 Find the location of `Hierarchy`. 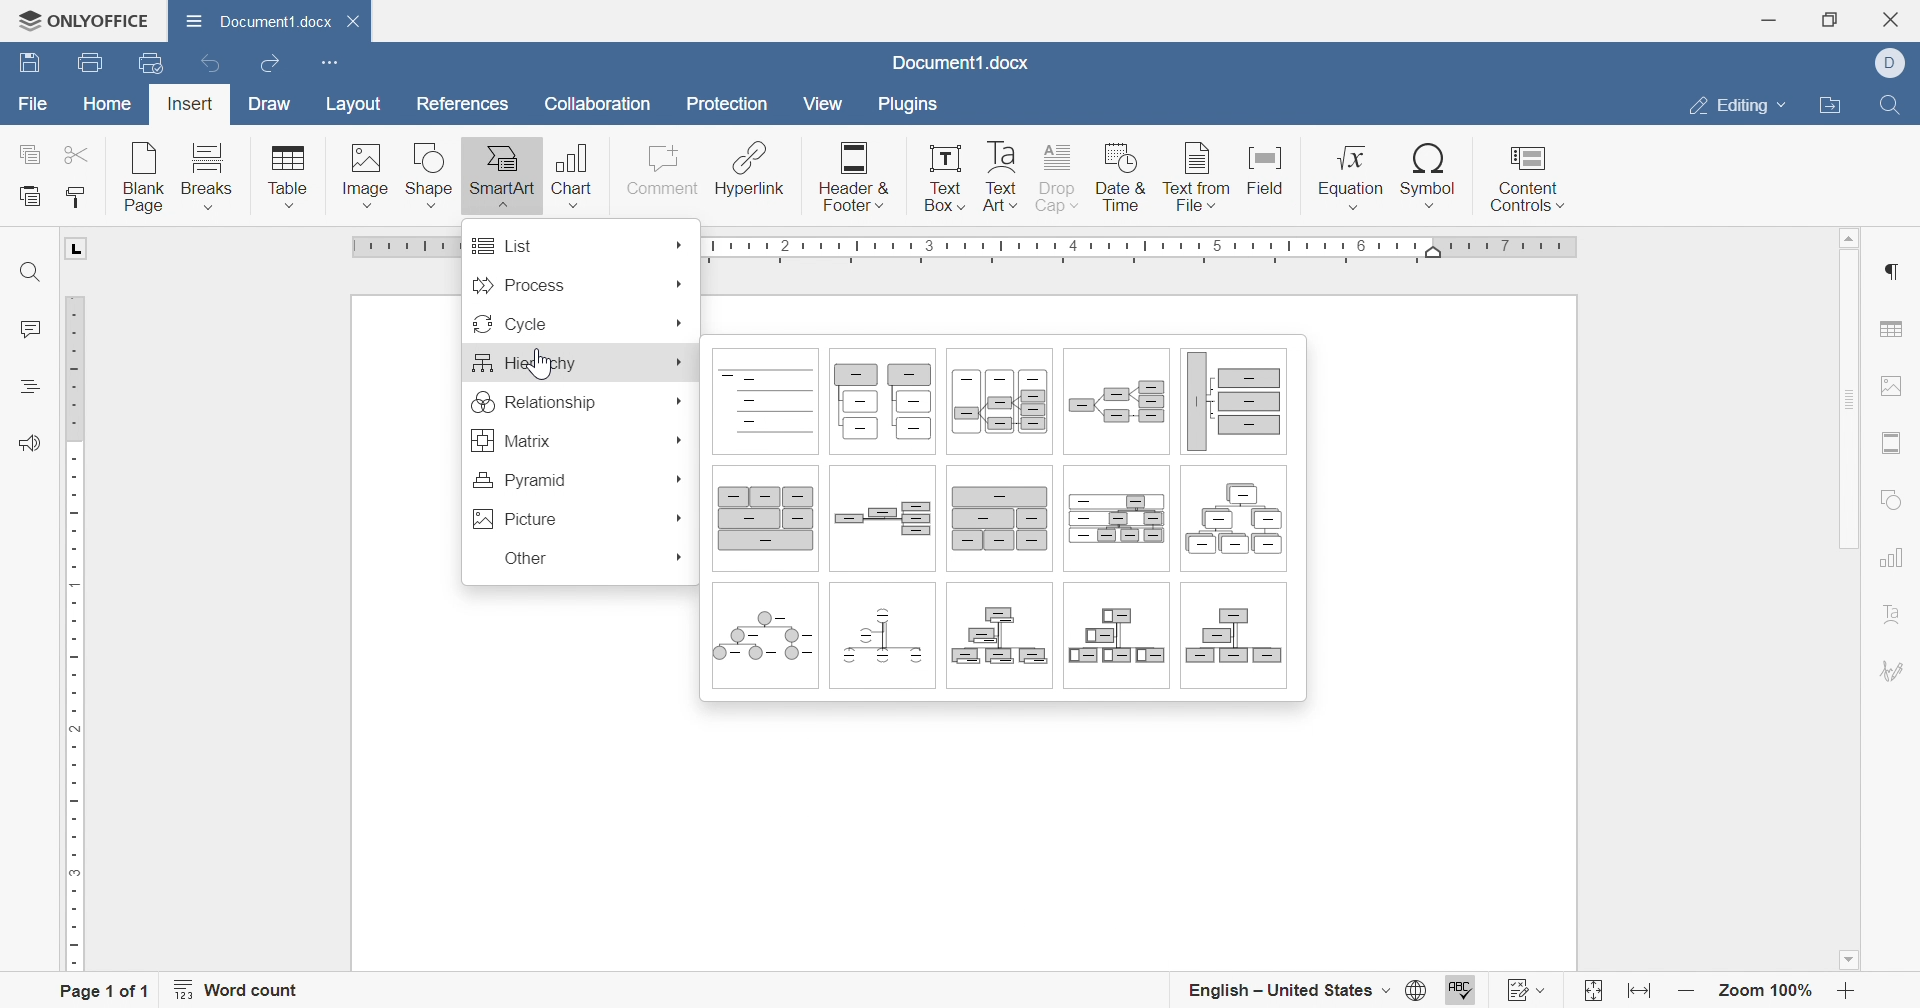

Hierarchy is located at coordinates (1229, 520).